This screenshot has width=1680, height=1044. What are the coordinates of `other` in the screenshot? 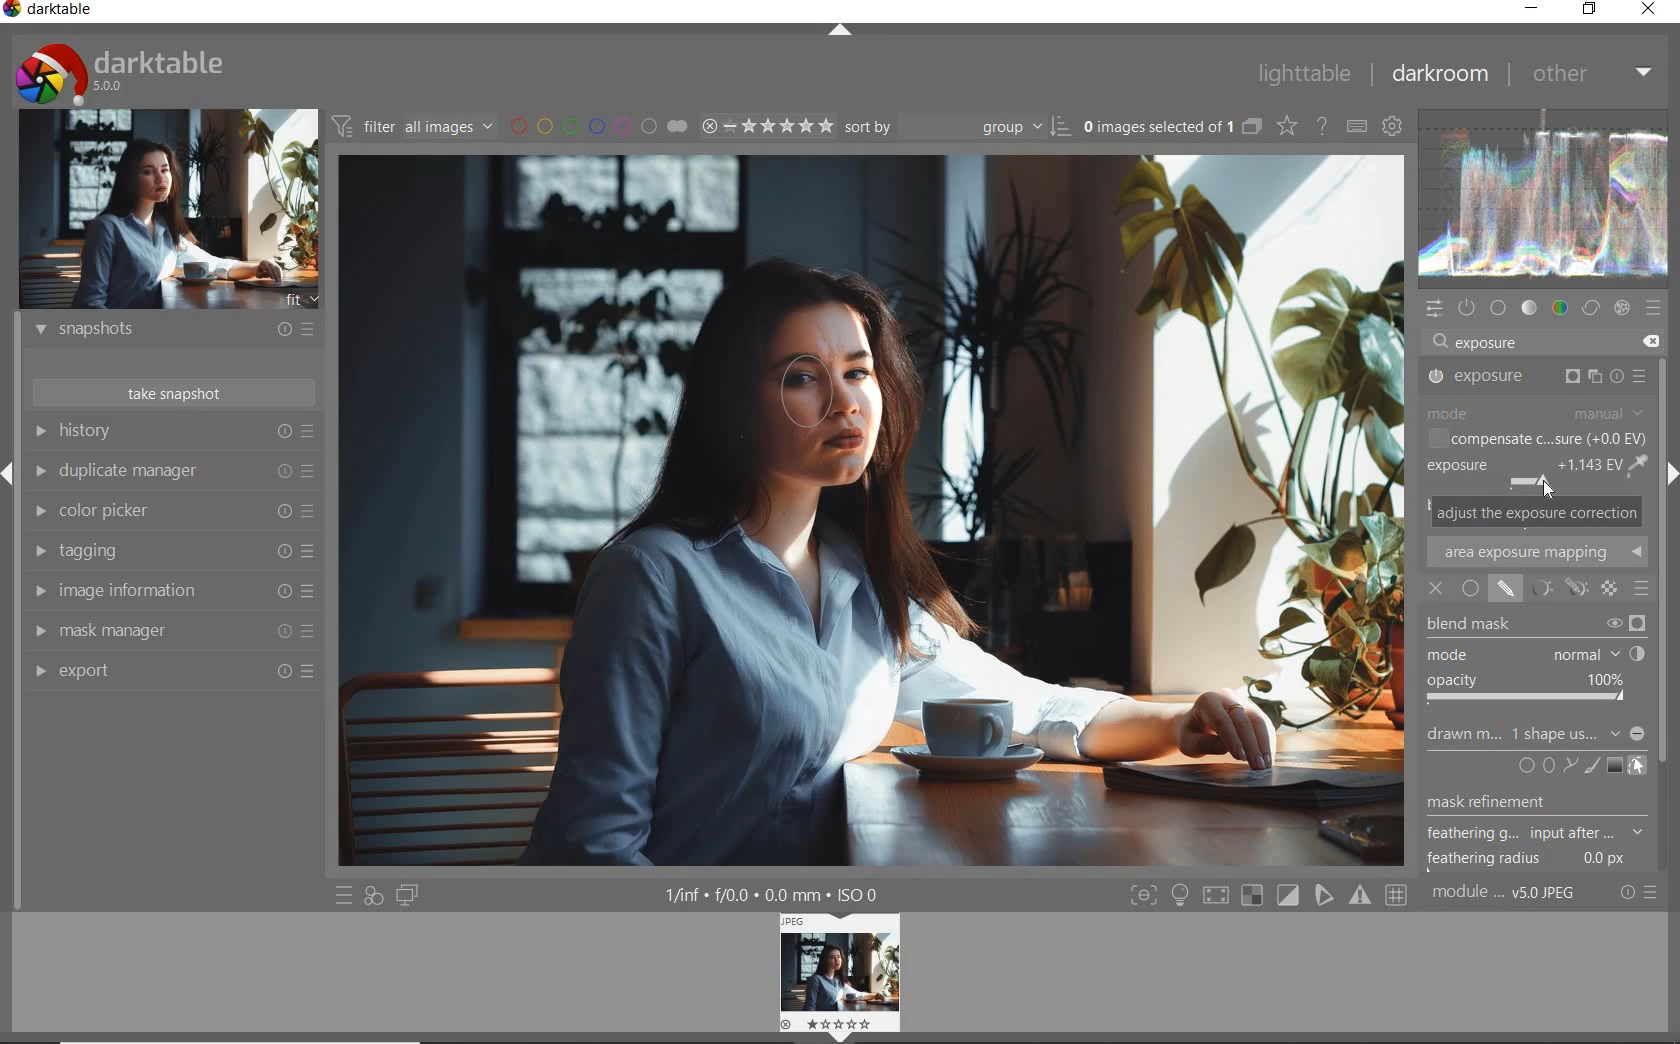 It's located at (1593, 77).